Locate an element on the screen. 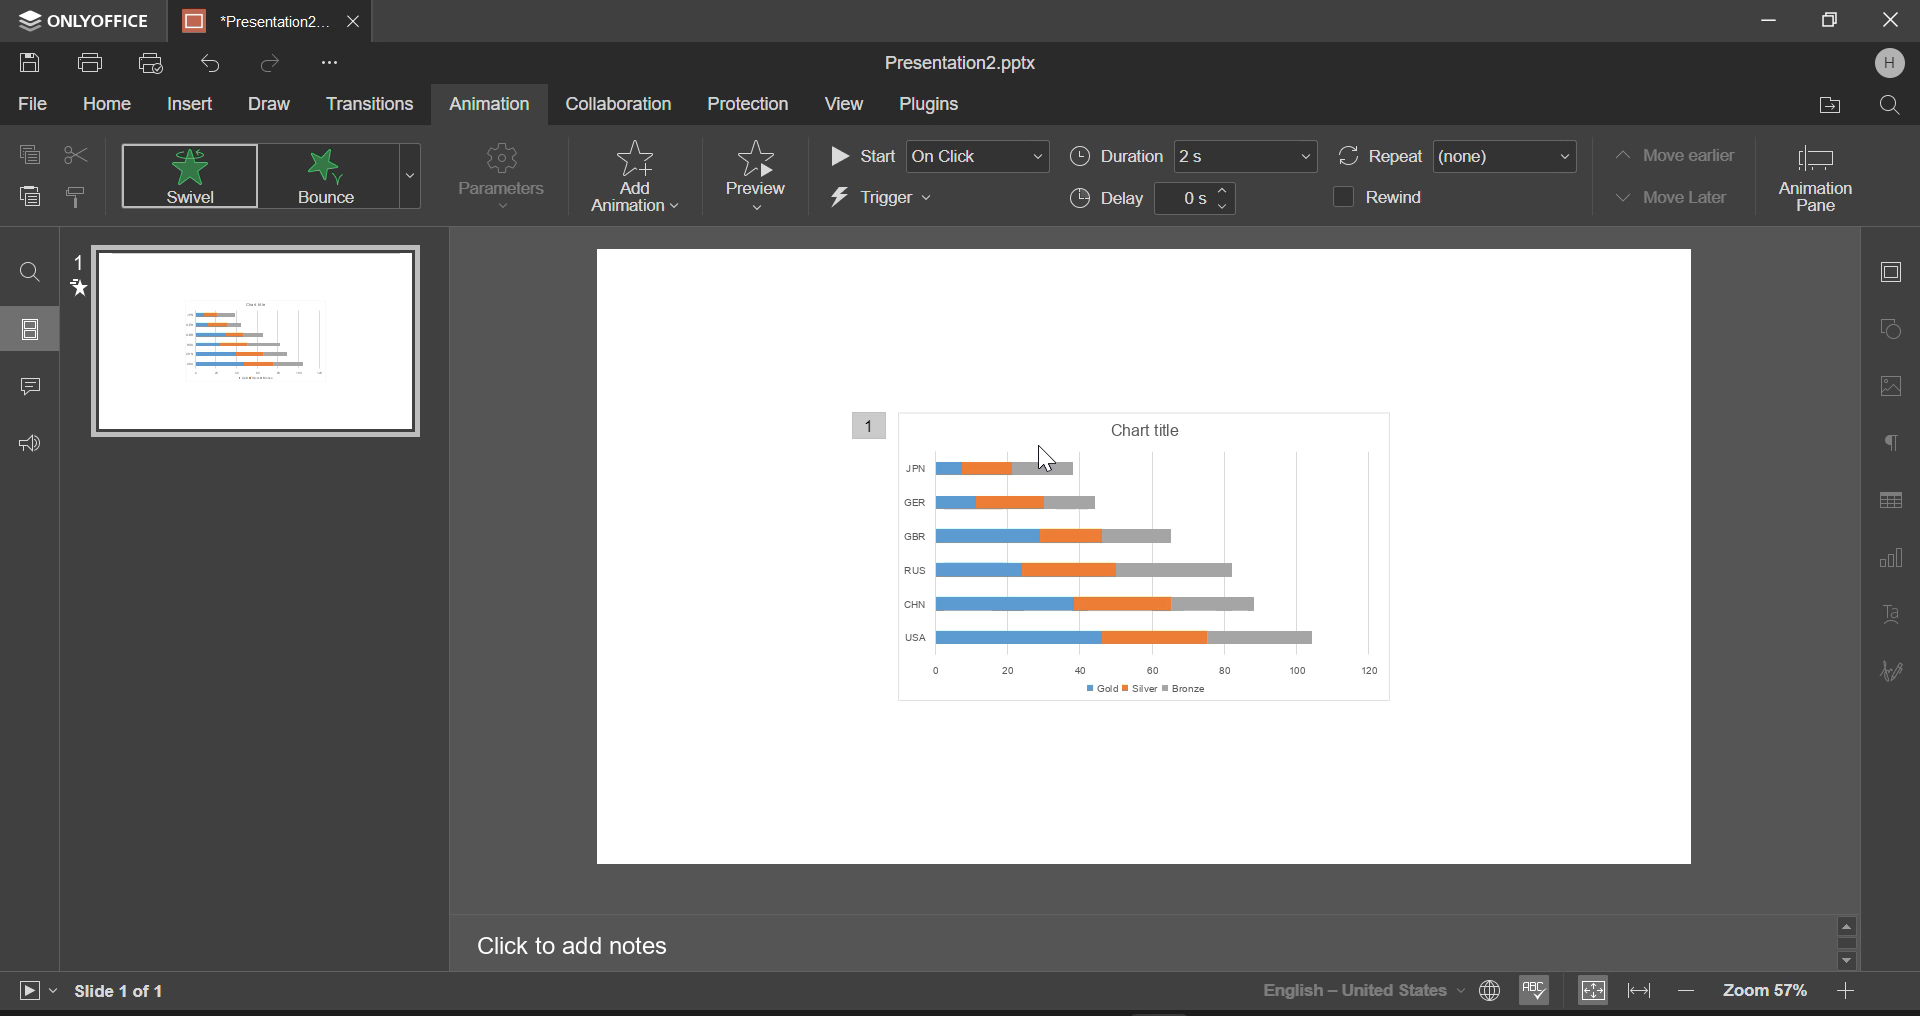  Print is located at coordinates (94, 65).